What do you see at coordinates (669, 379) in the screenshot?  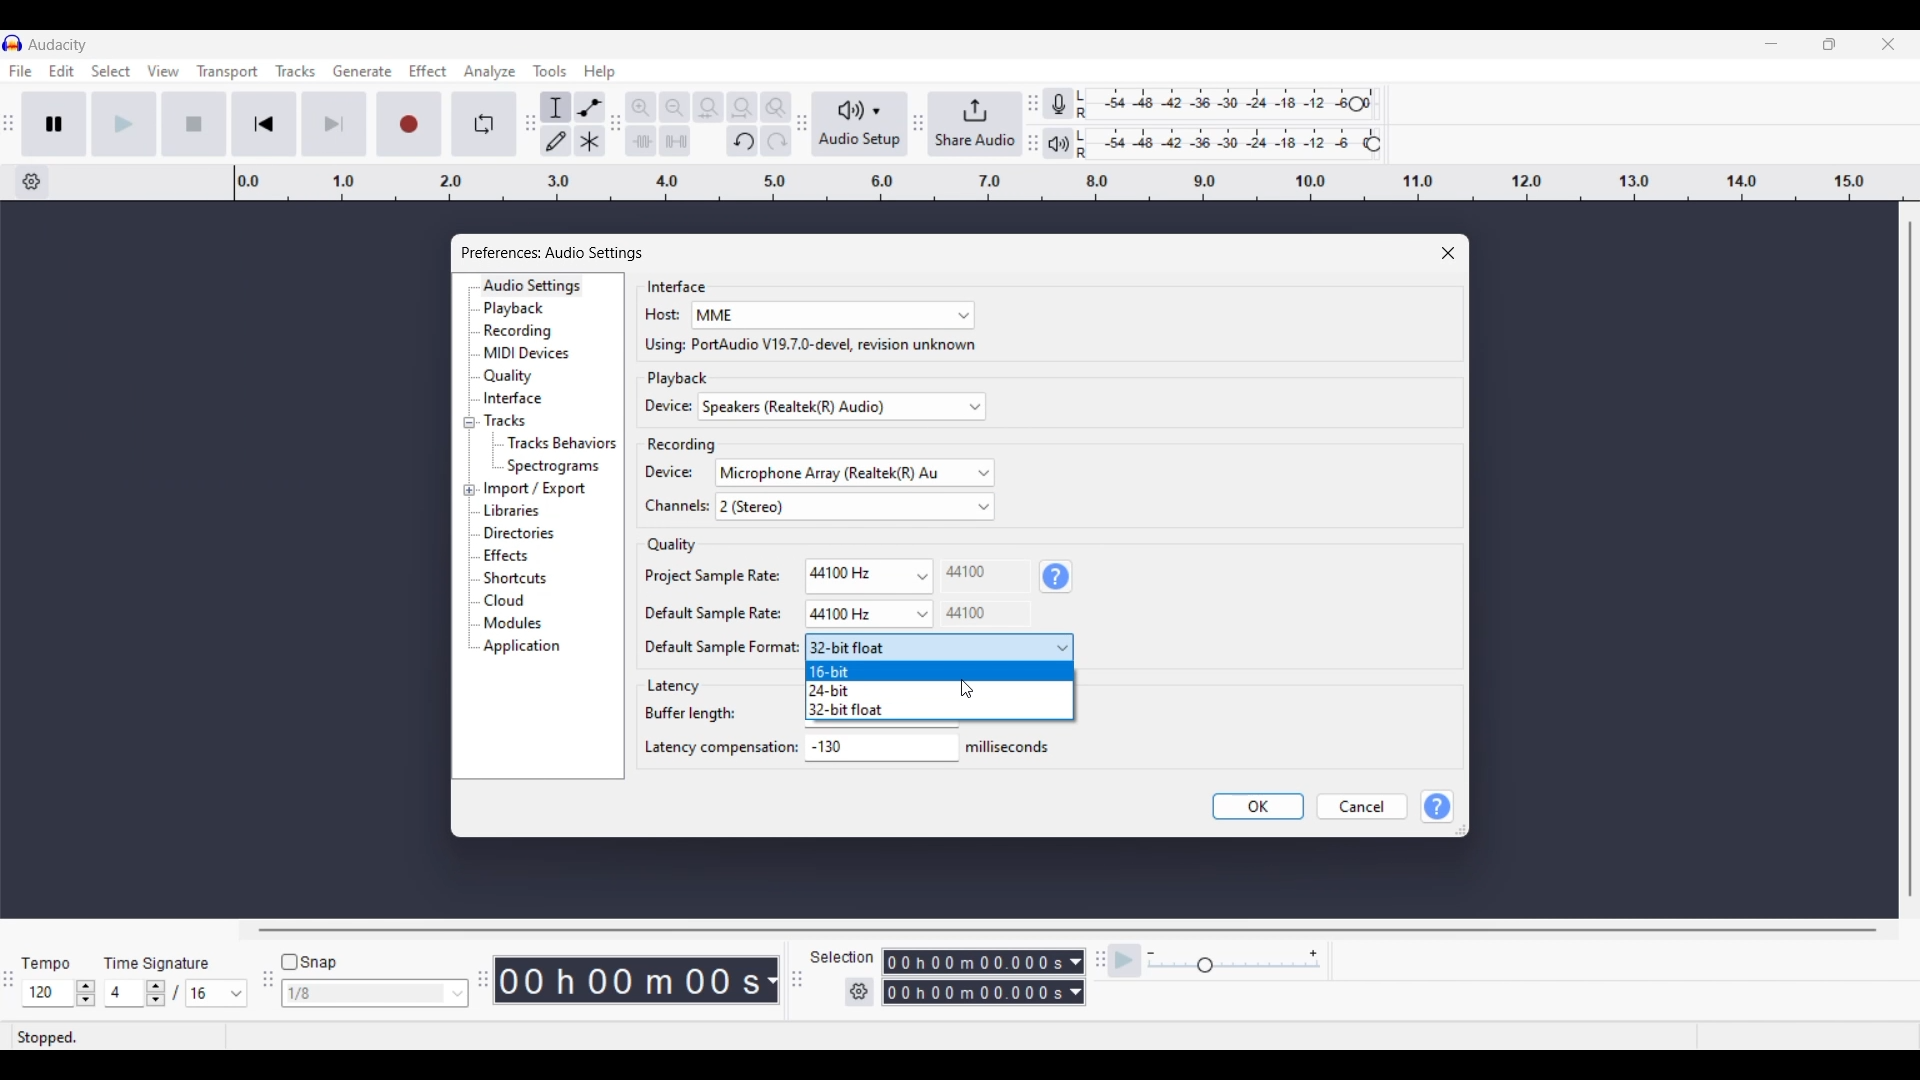 I see `| Playback` at bounding box center [669, 379].